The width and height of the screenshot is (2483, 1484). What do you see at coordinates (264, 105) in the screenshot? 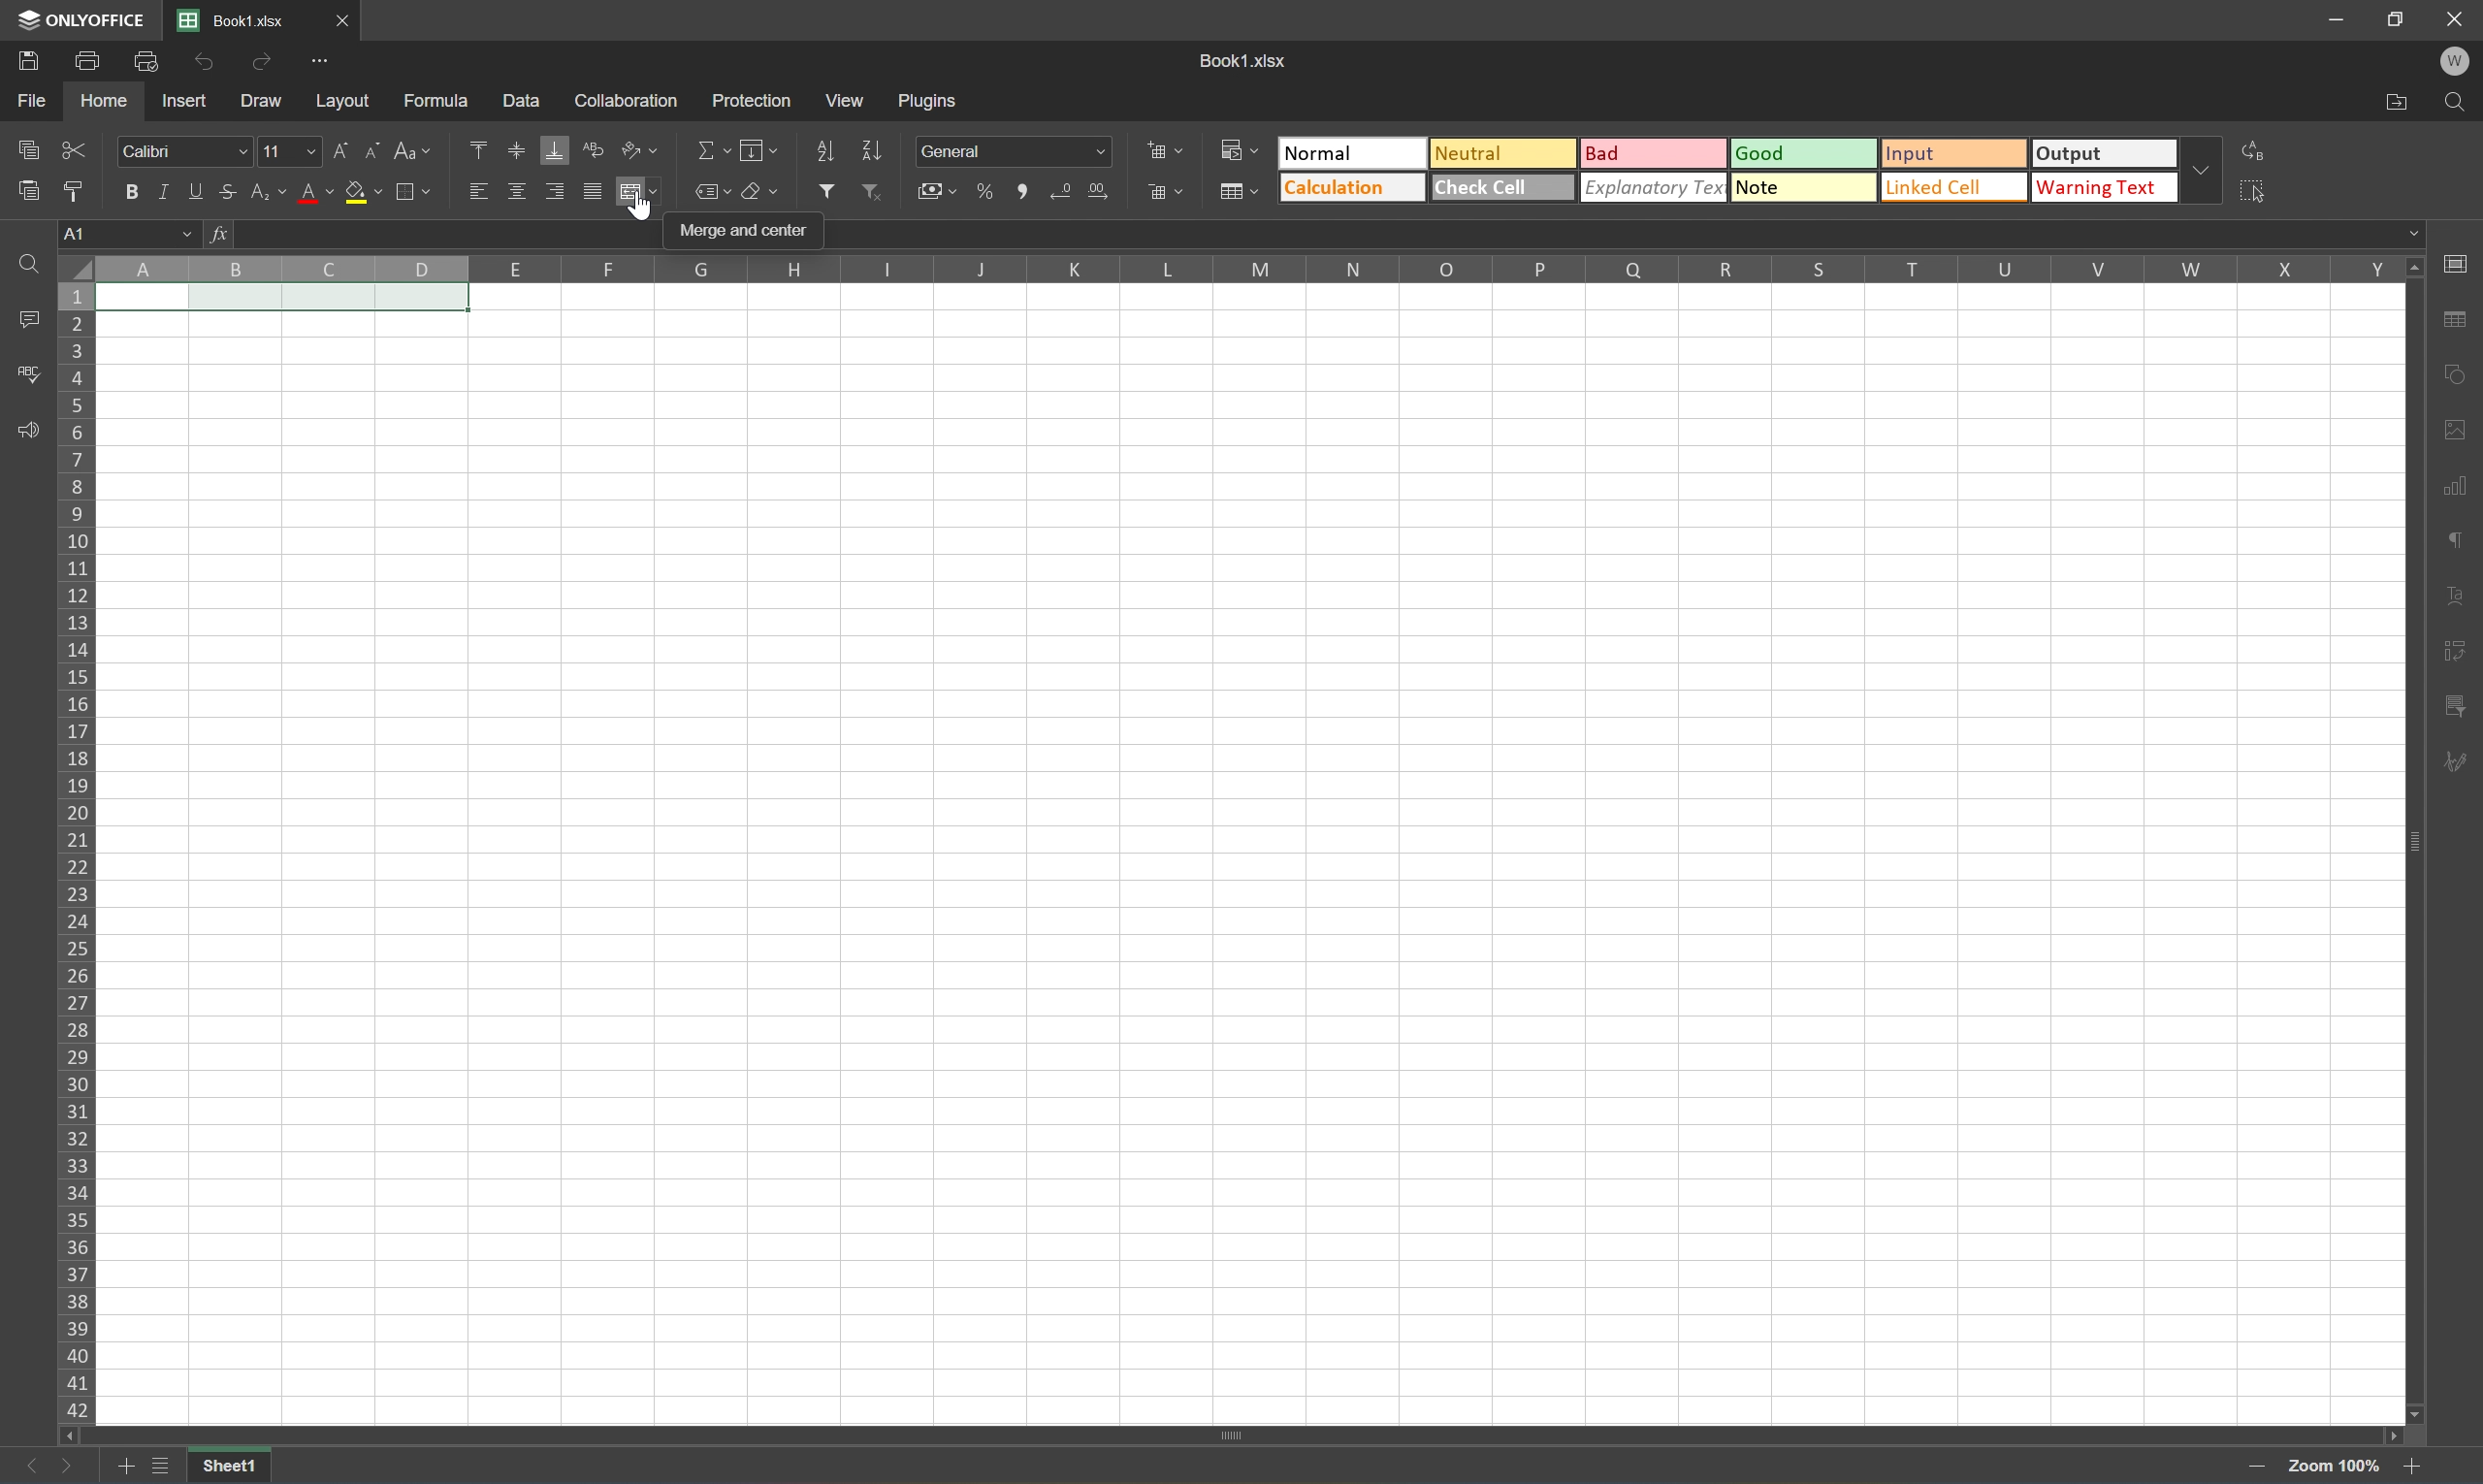
I see `Draw` at bounding box center [264, 105].